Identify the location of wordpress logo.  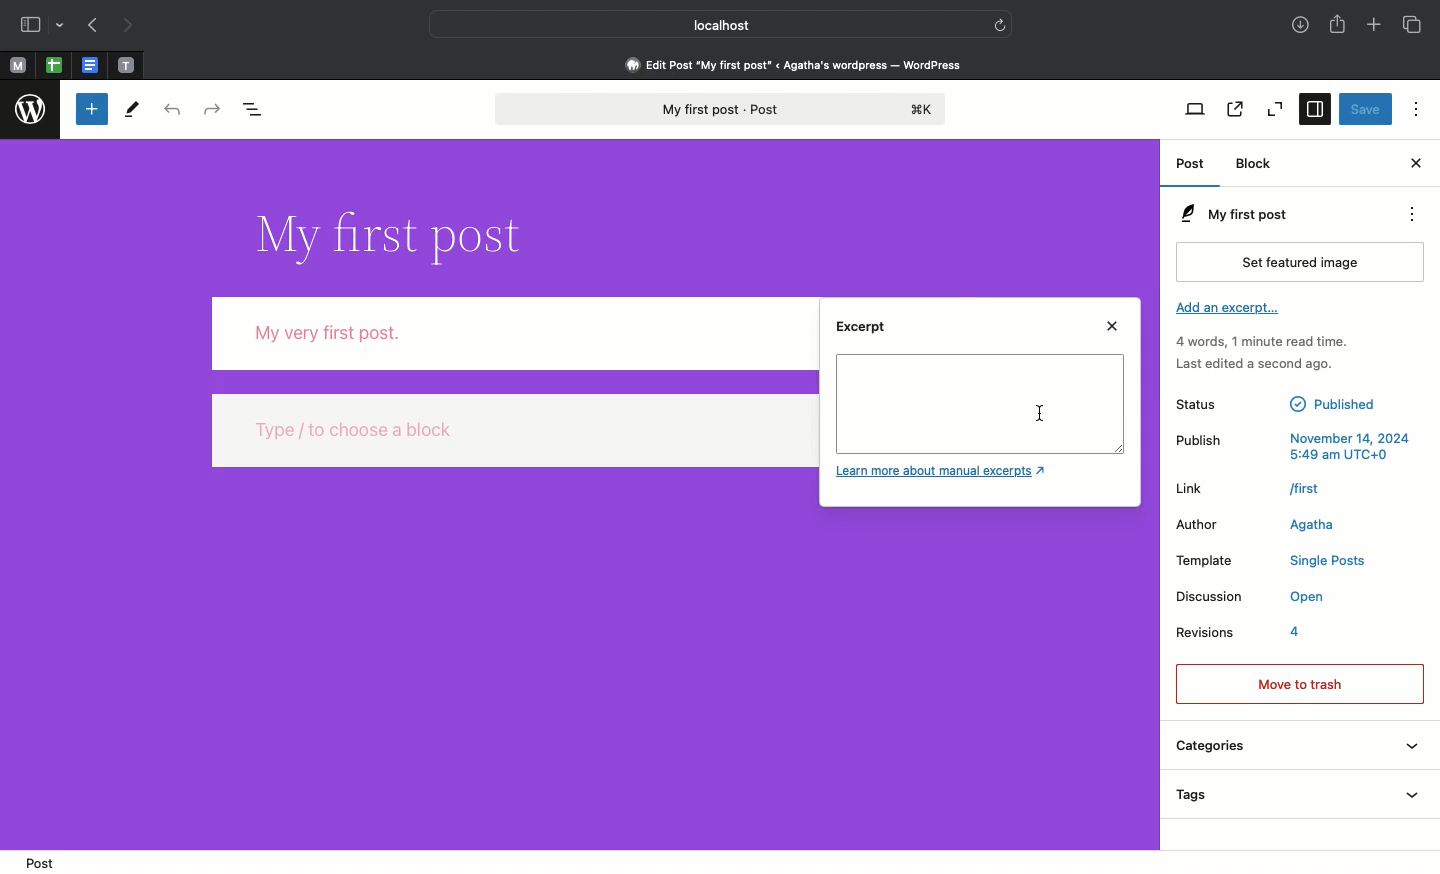
(32, 110).